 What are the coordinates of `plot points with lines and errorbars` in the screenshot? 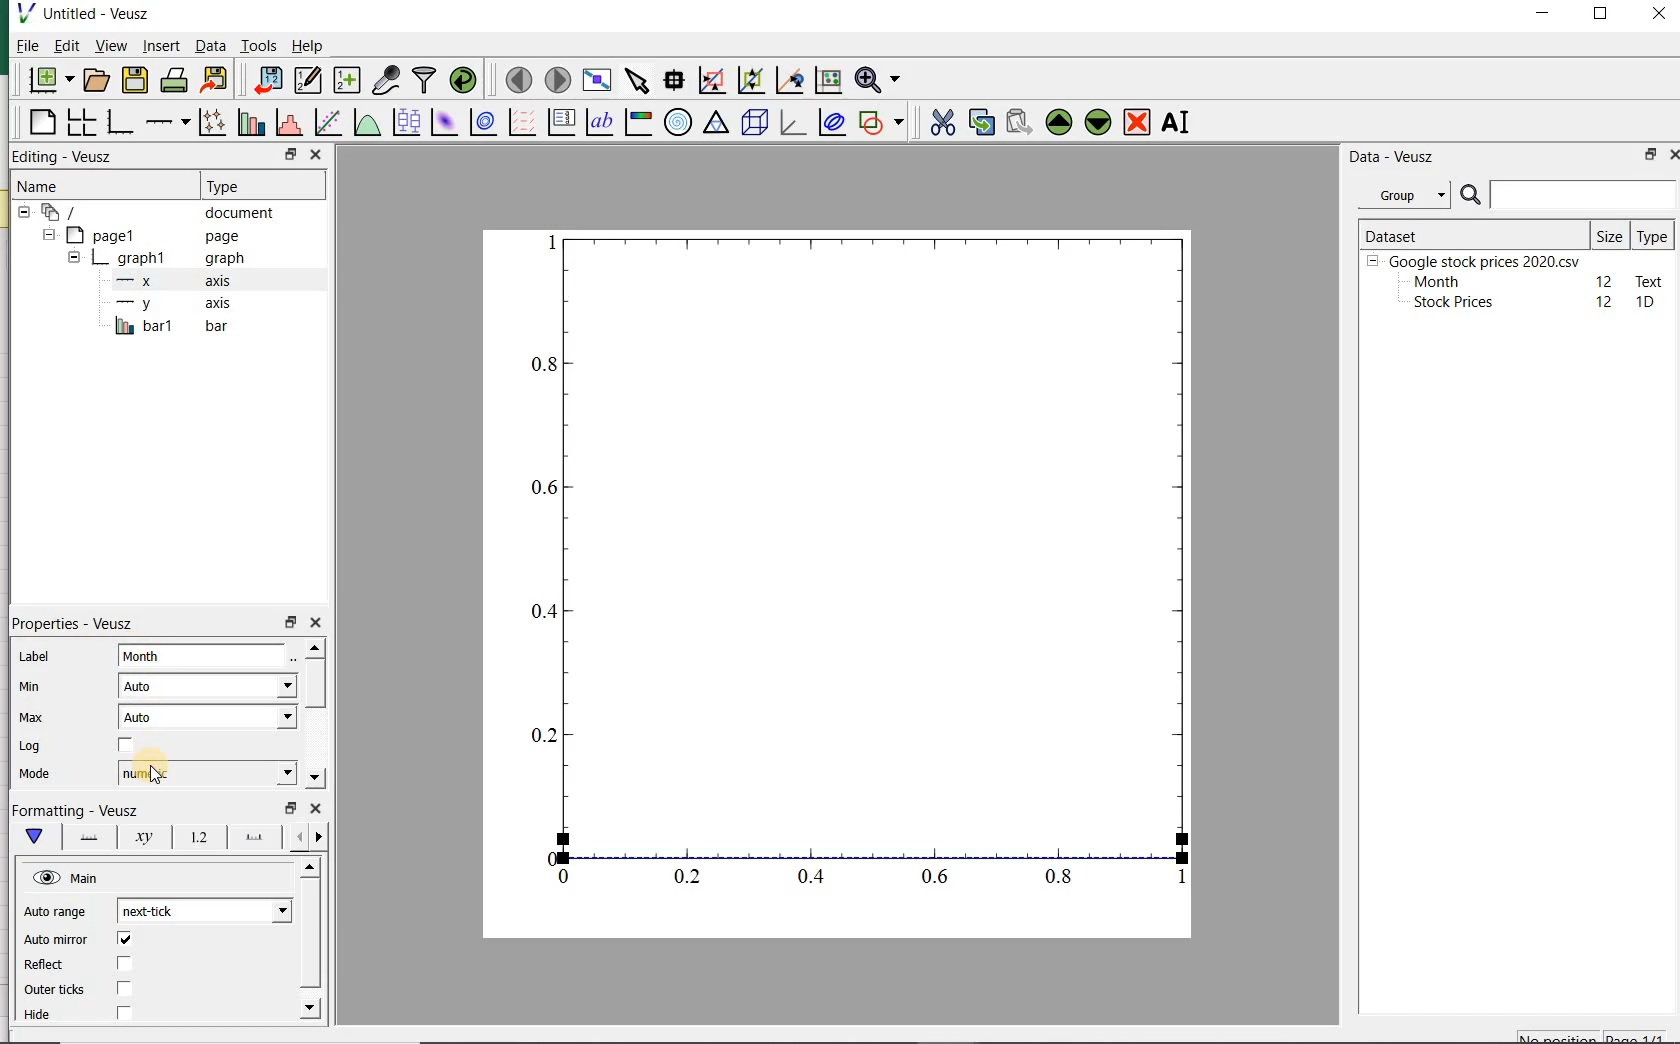 It's located at (208, 124).